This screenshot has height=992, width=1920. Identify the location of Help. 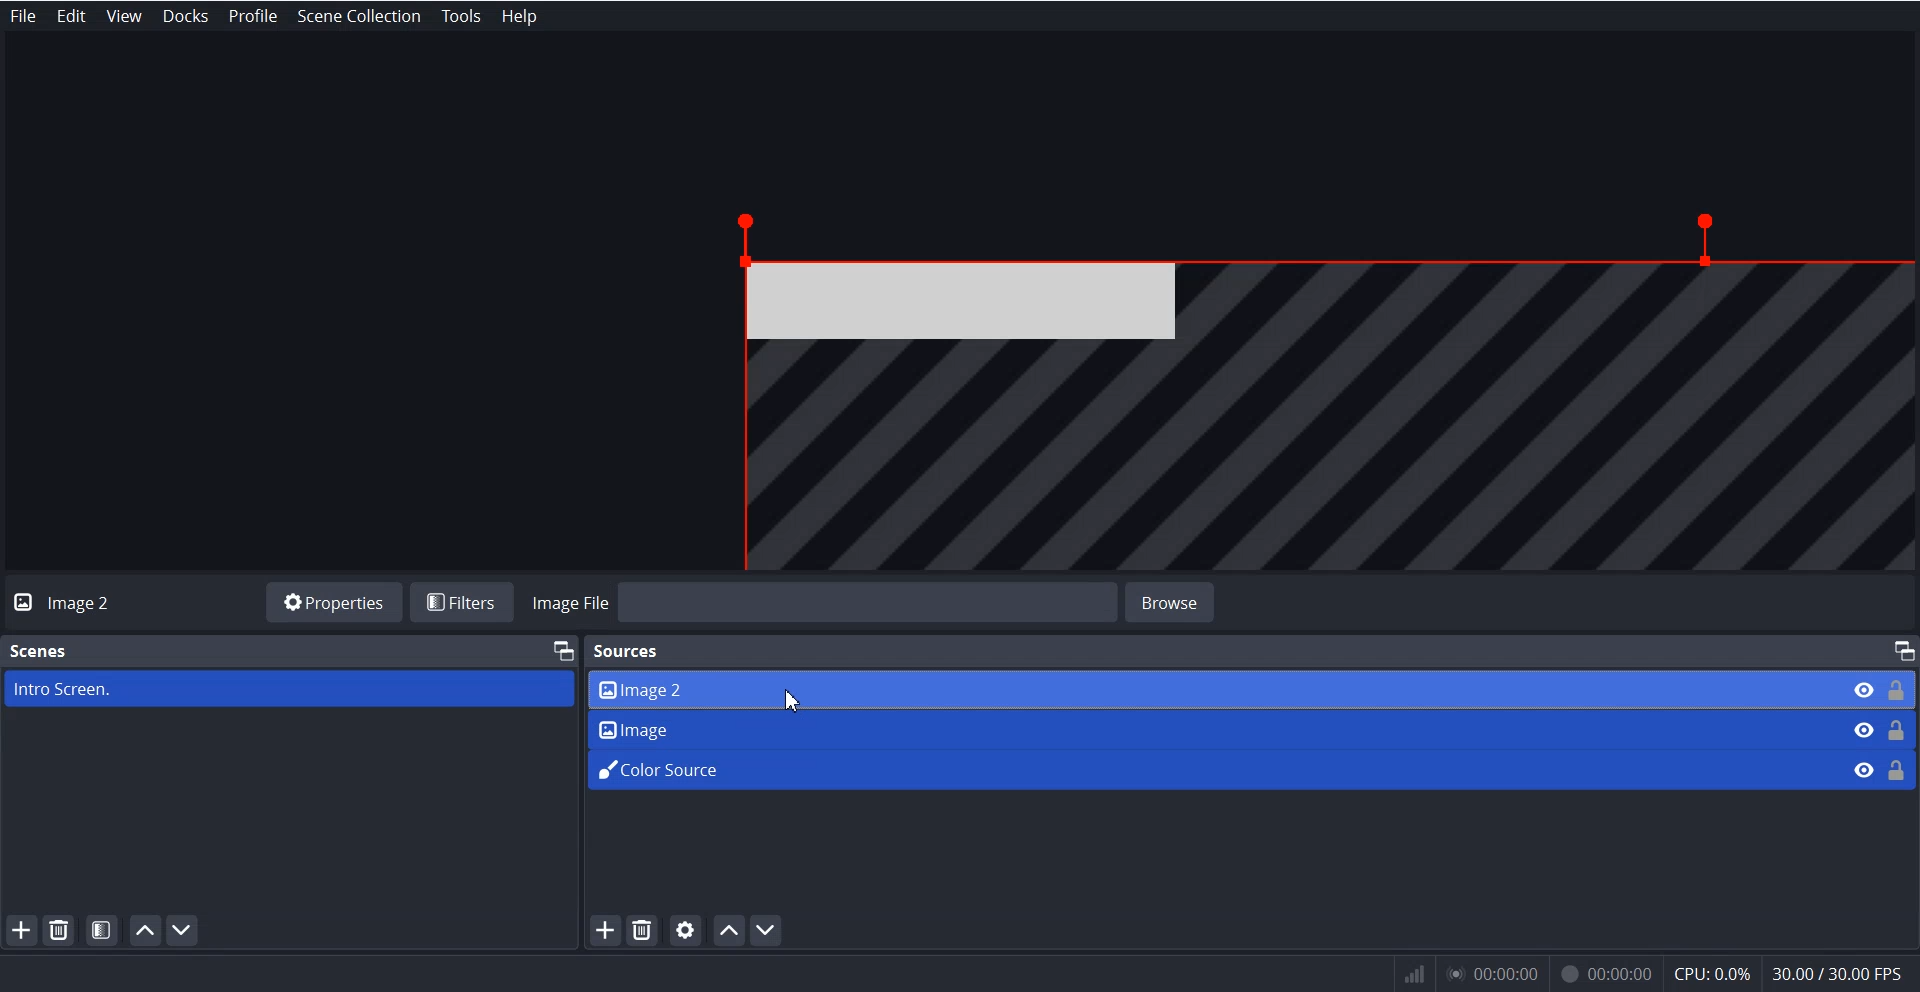
(516, 16).